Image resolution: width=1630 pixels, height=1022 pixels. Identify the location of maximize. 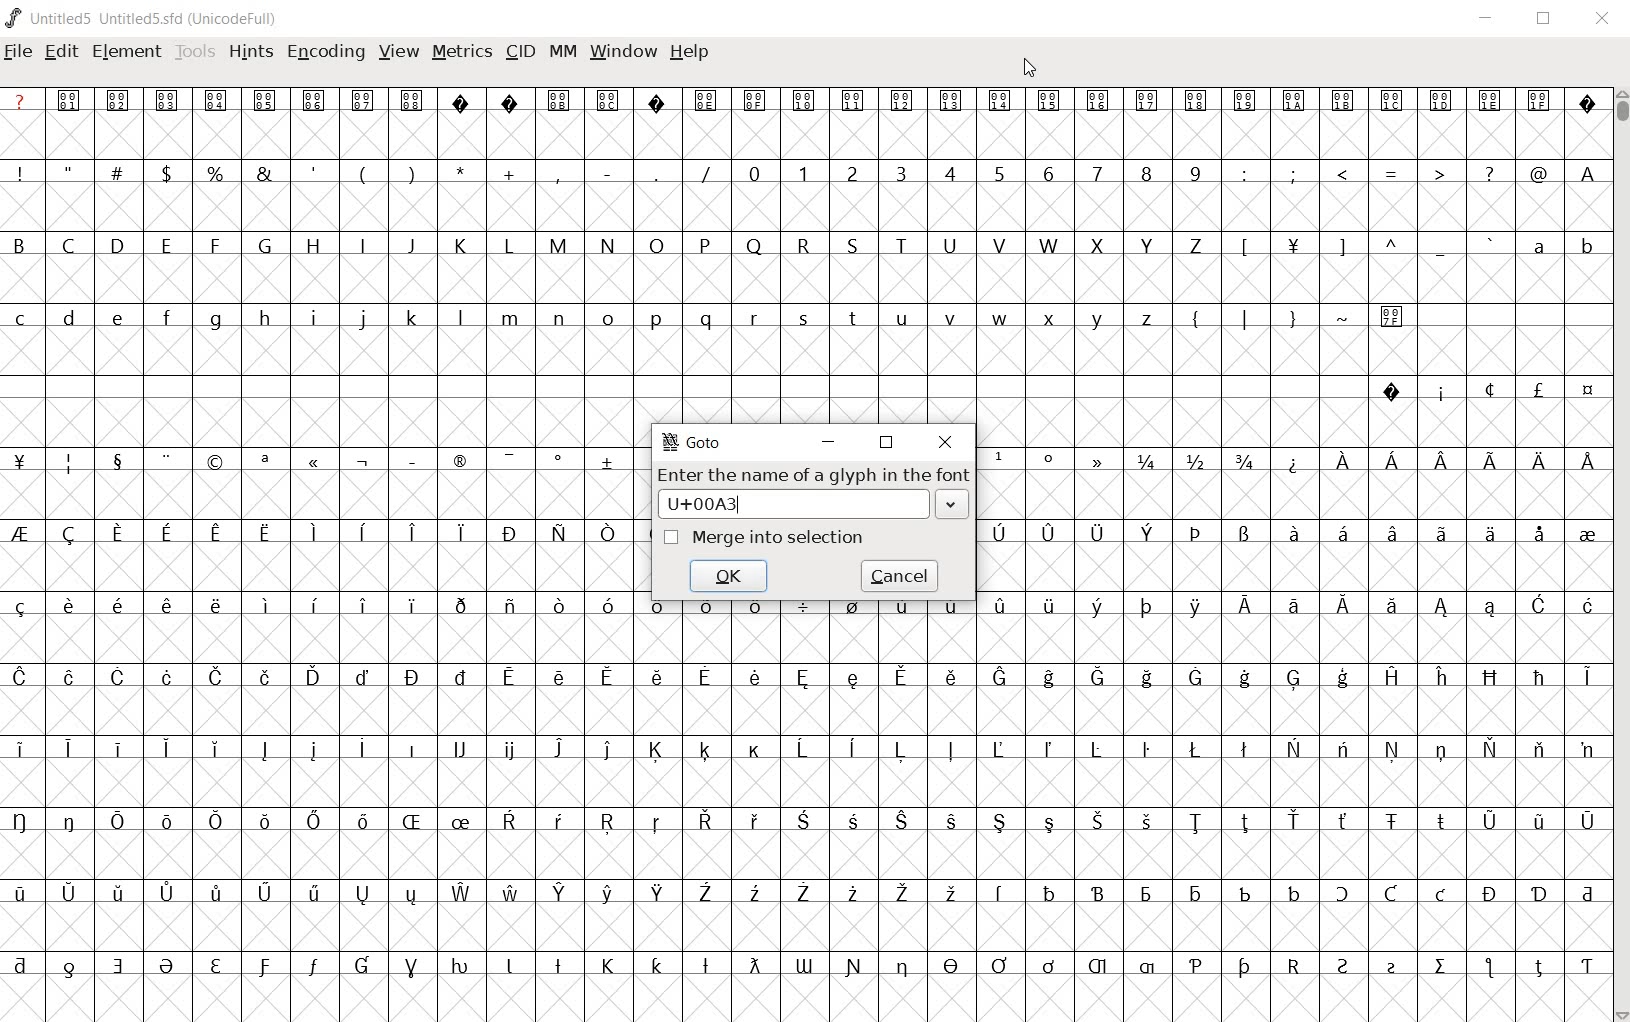
(1542, 20).